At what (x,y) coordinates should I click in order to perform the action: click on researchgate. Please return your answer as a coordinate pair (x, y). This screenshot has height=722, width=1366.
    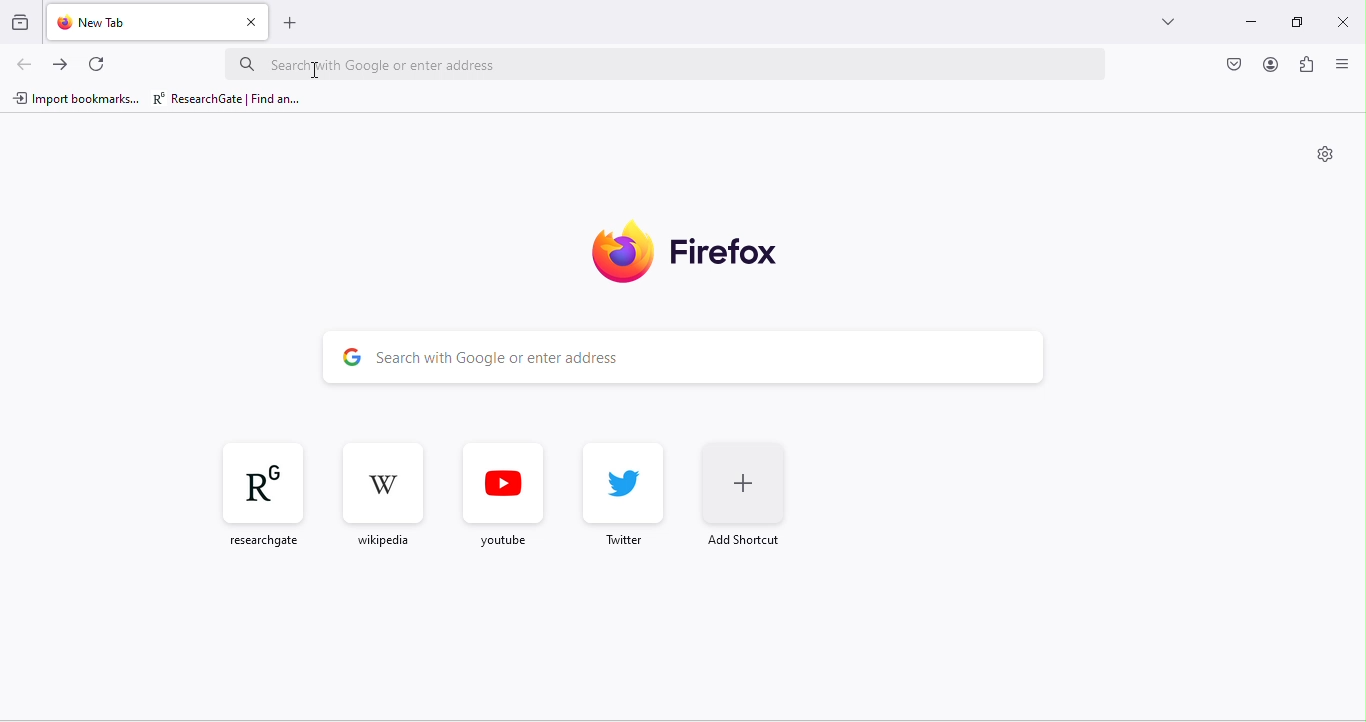
    Looking at the image, I should click on (254, 491).